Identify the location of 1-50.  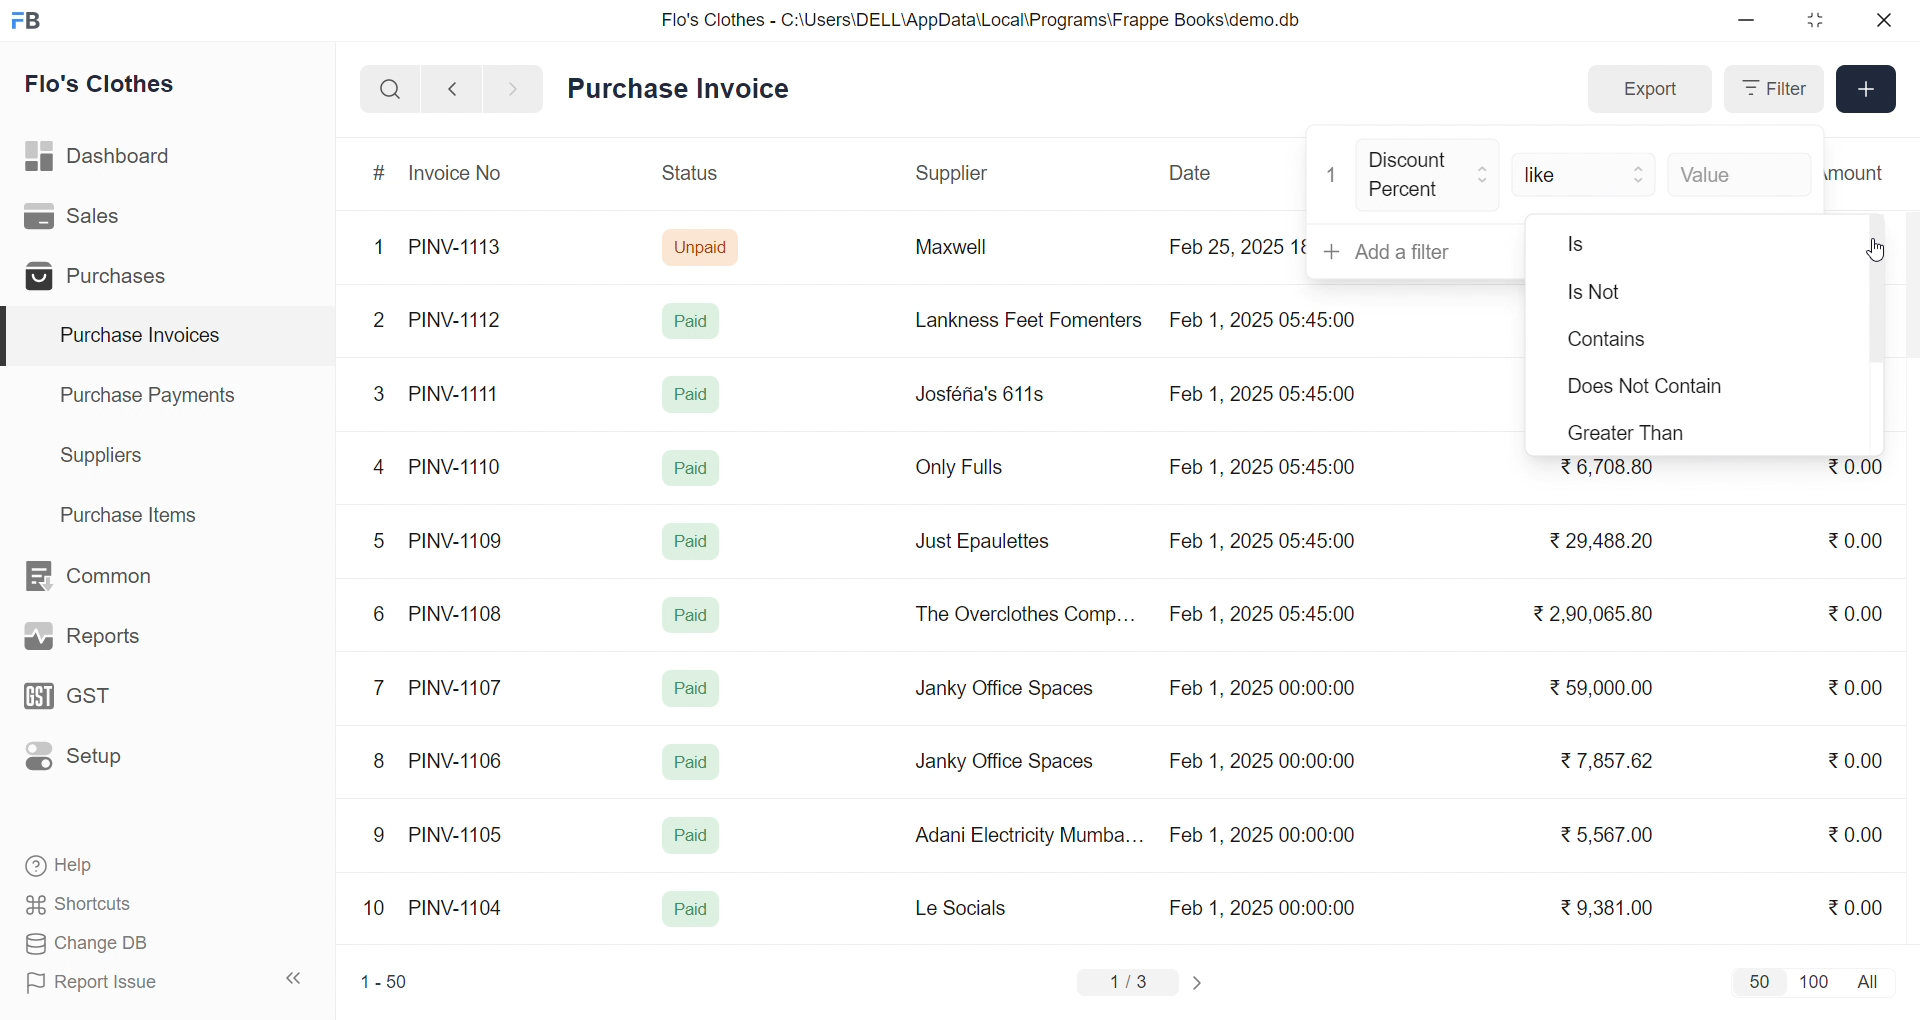
(384, 984).